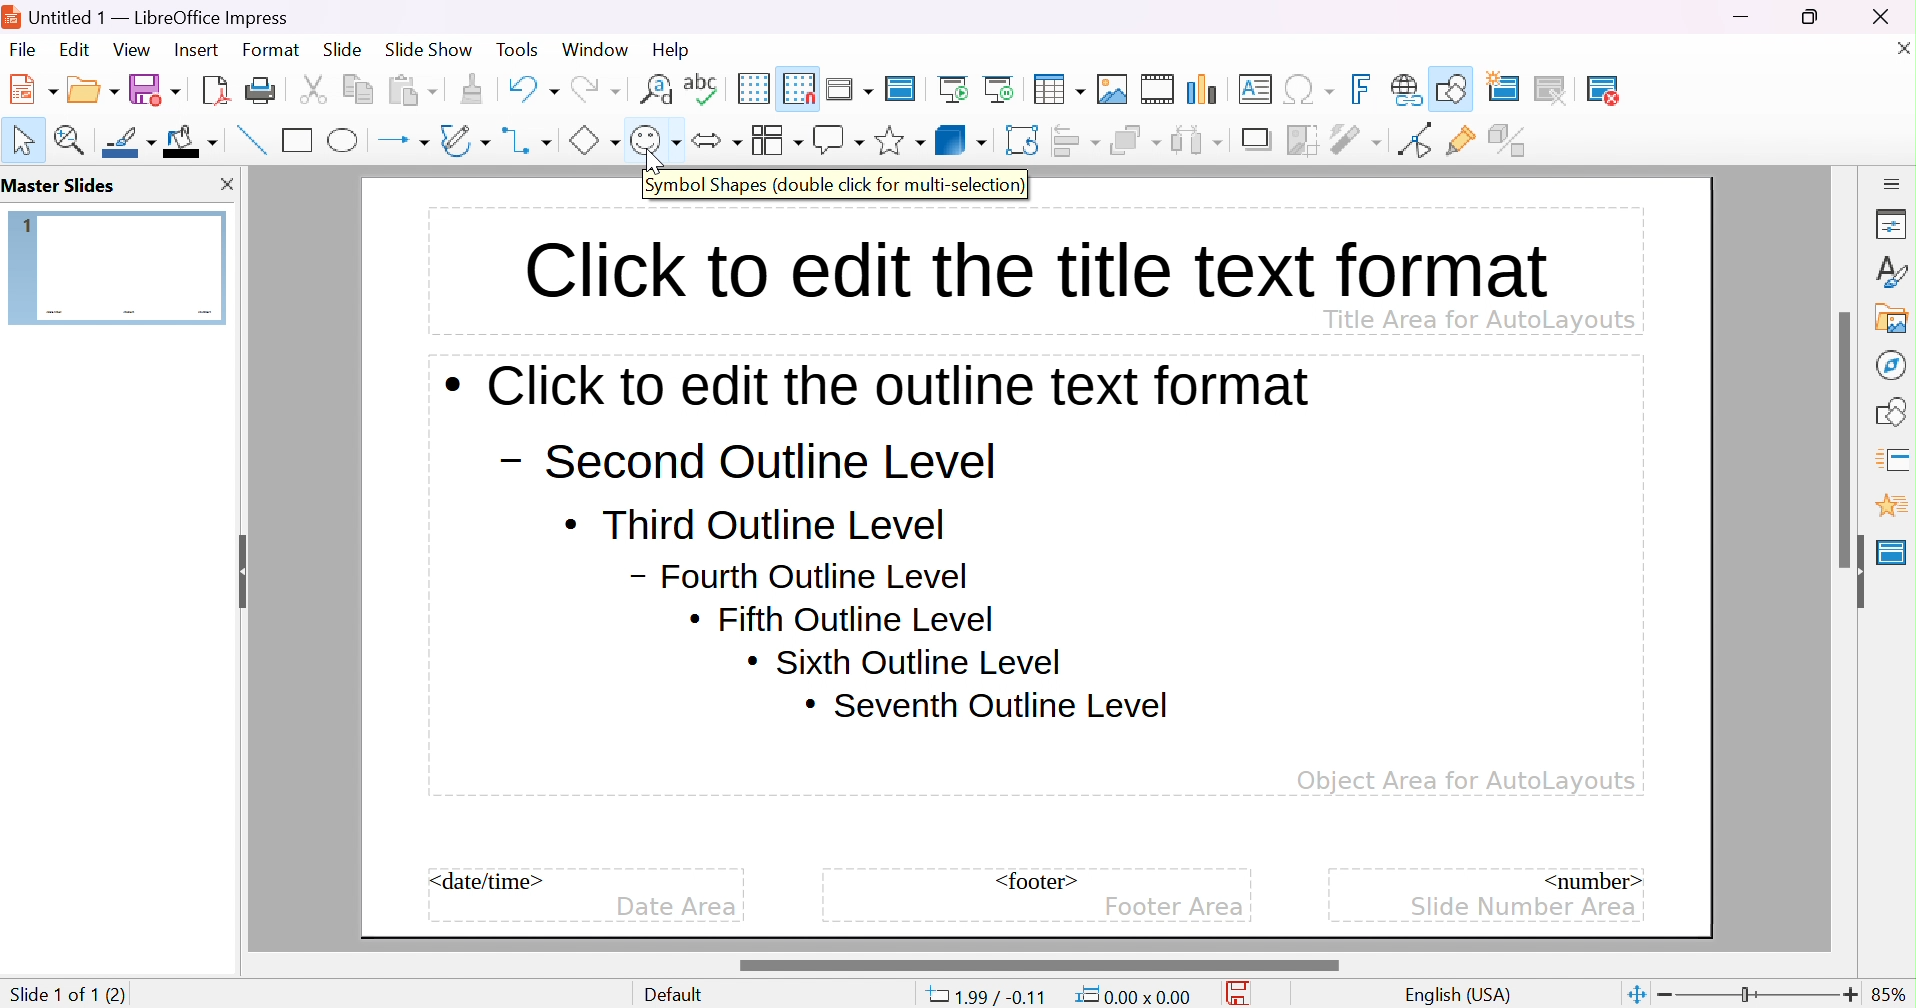 This screenshot has height=1008, width=1916. I want to click on new slide, so click(1515, 86).